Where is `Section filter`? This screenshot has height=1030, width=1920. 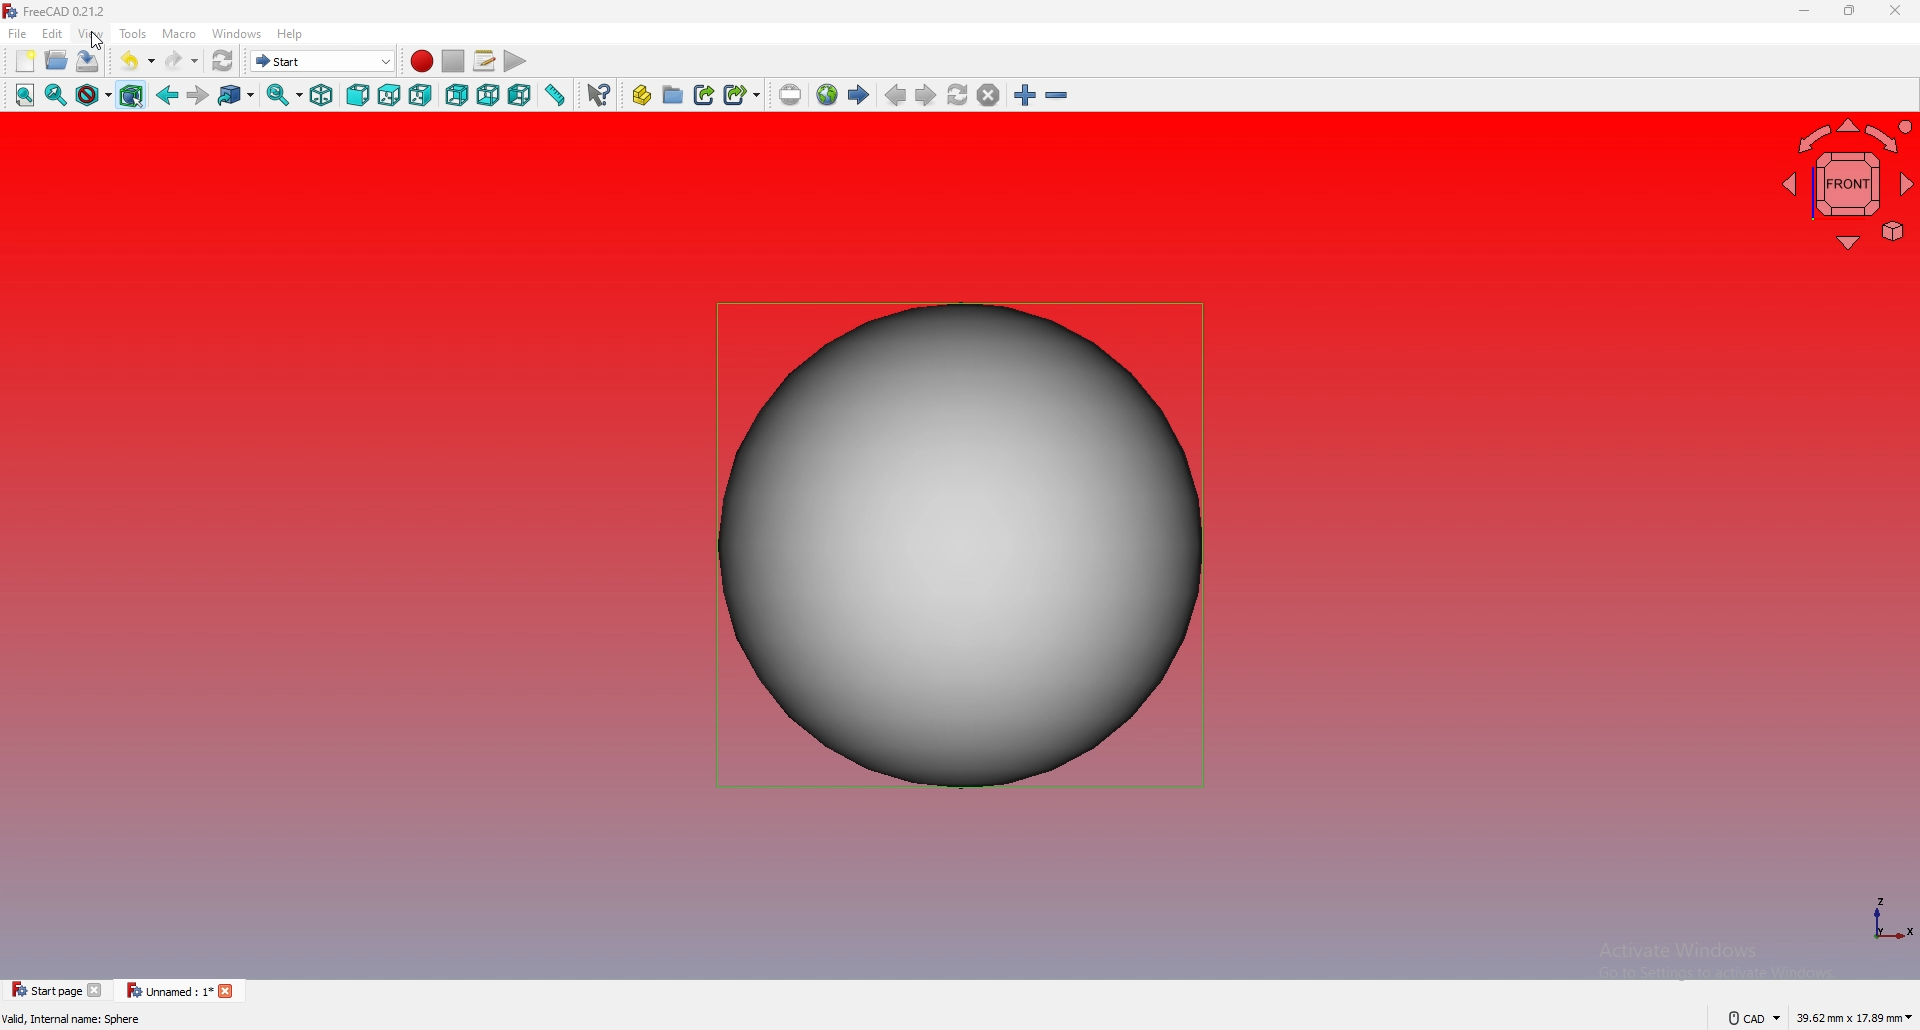 Section filter is located at coordinates (131, 95).